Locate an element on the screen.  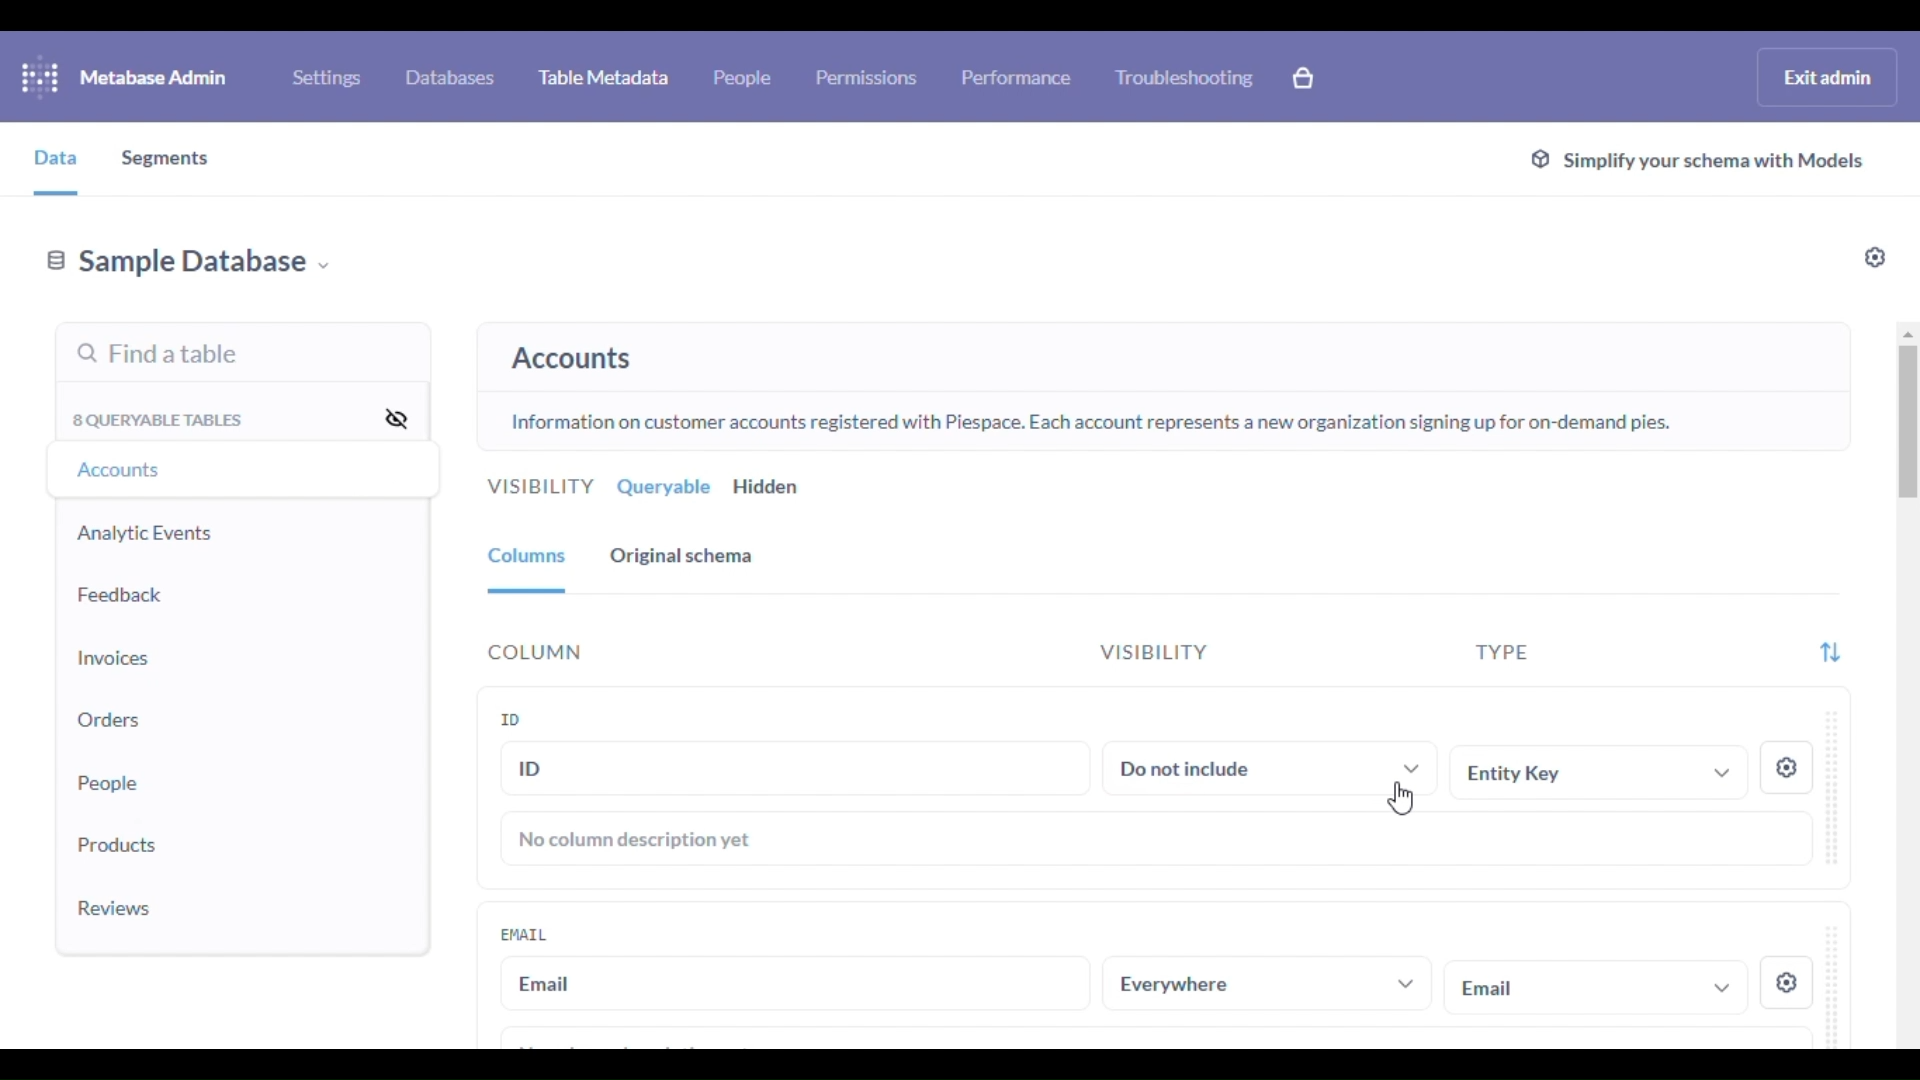
settings is located at coordinates (1876, 257).